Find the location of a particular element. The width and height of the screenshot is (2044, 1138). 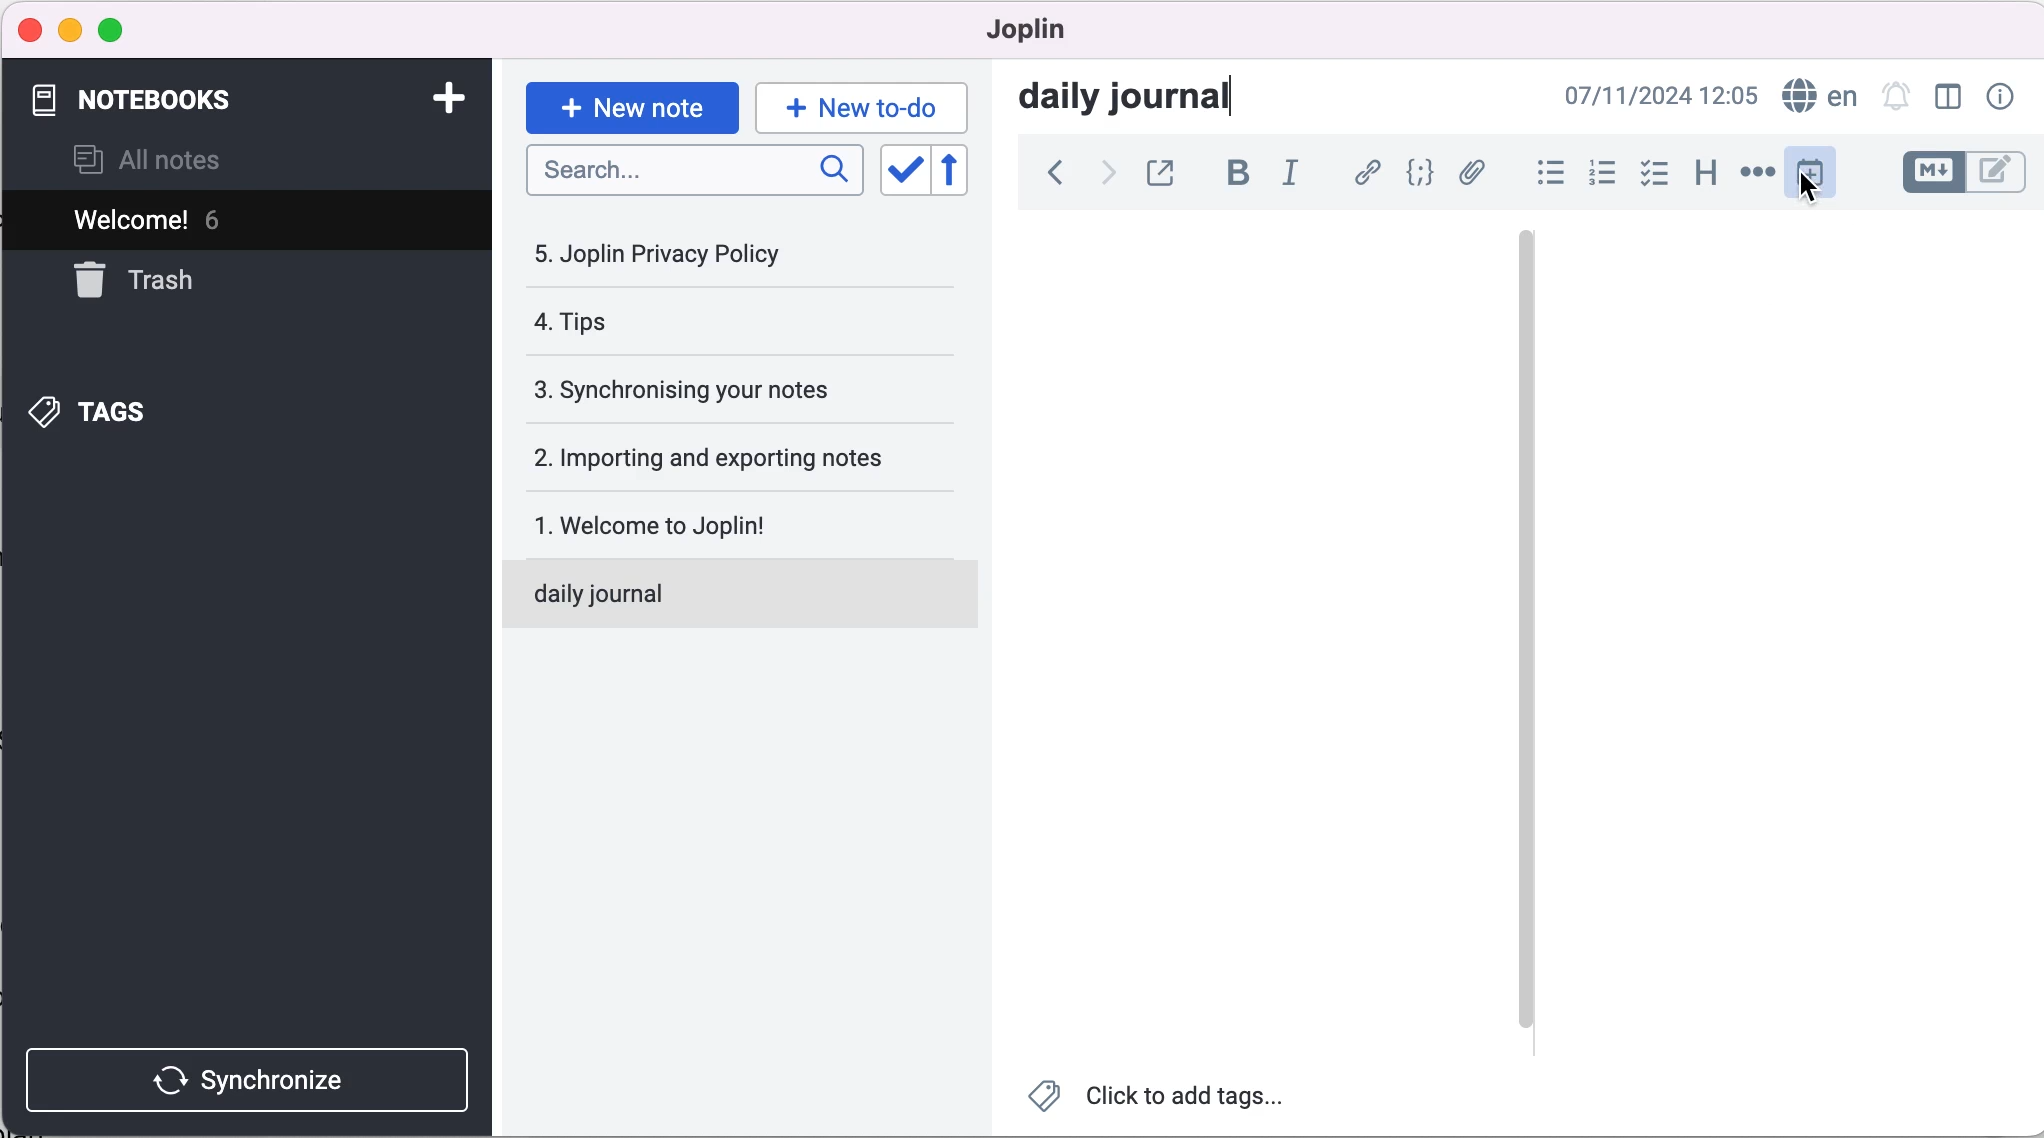

insert time is located at coordinates (1811, 178).